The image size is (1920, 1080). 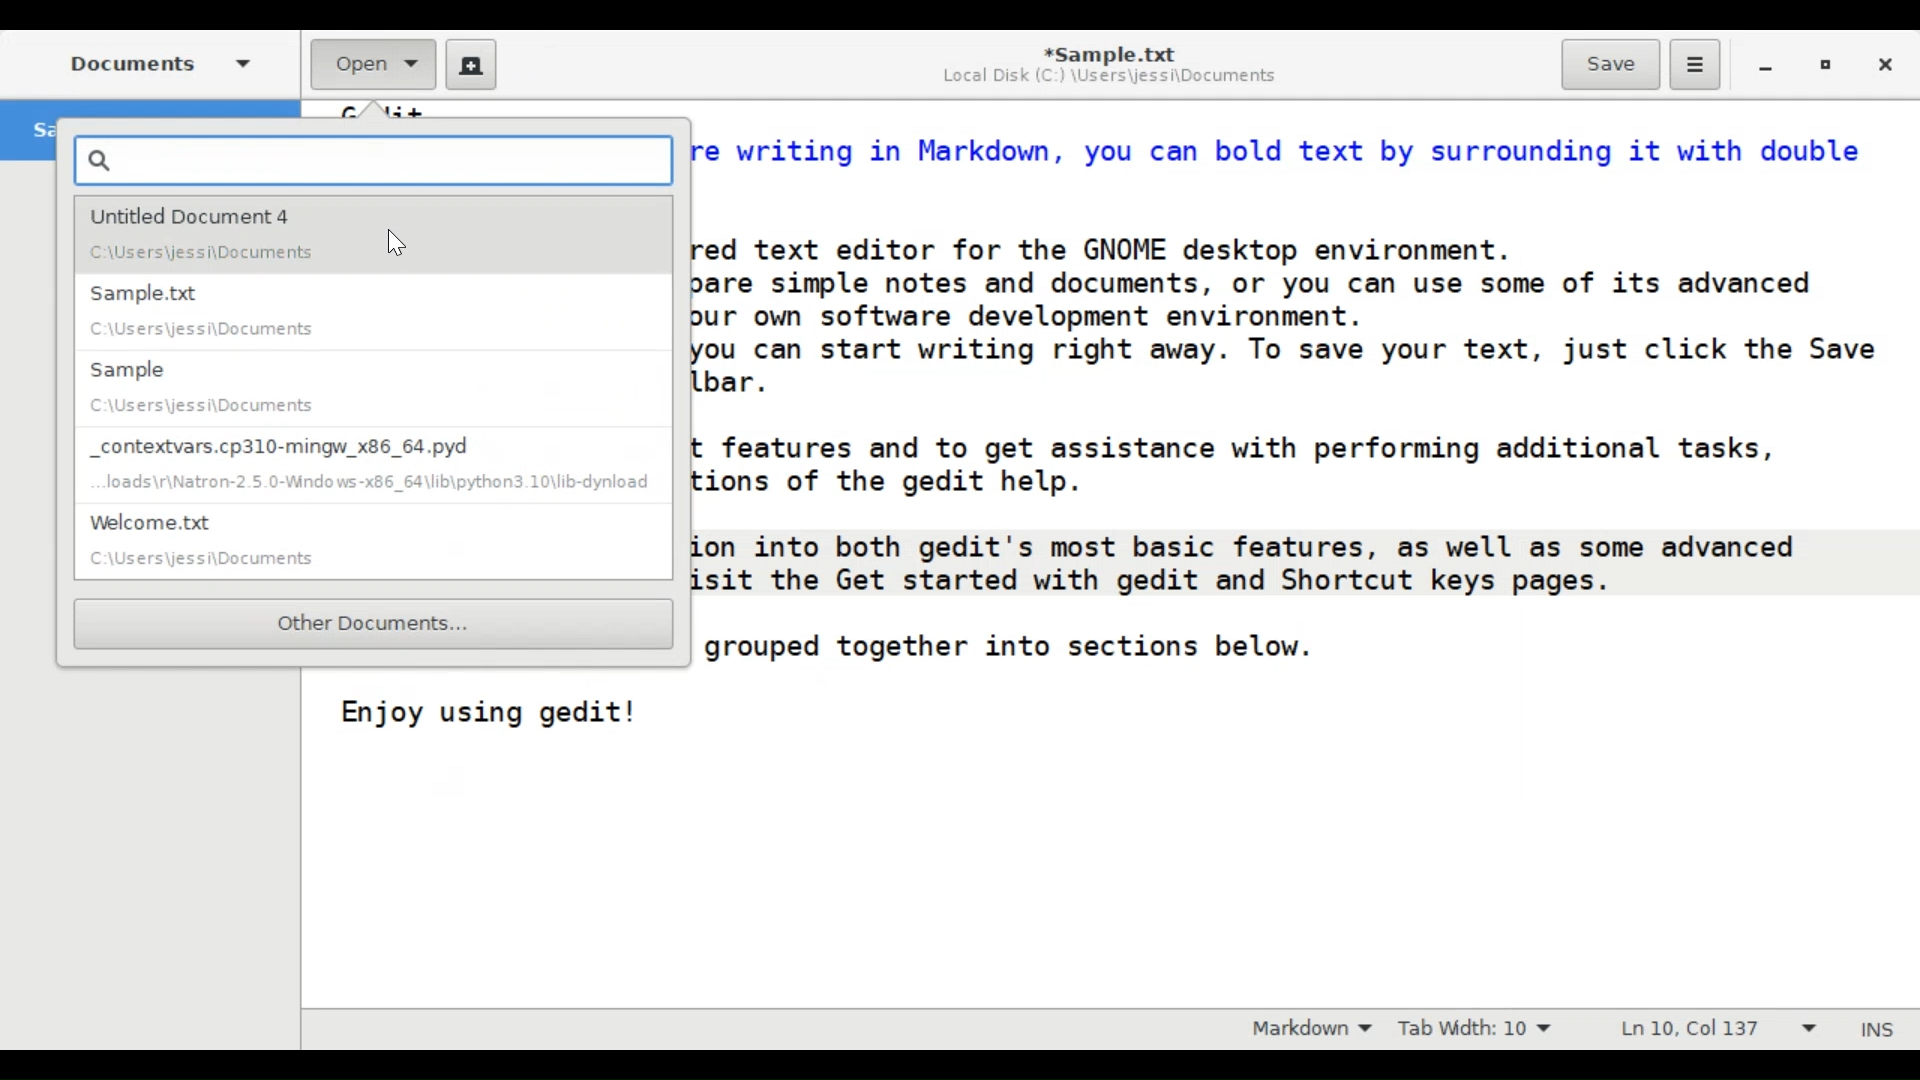 I want to click on Close, so click(x=1883, y=63).